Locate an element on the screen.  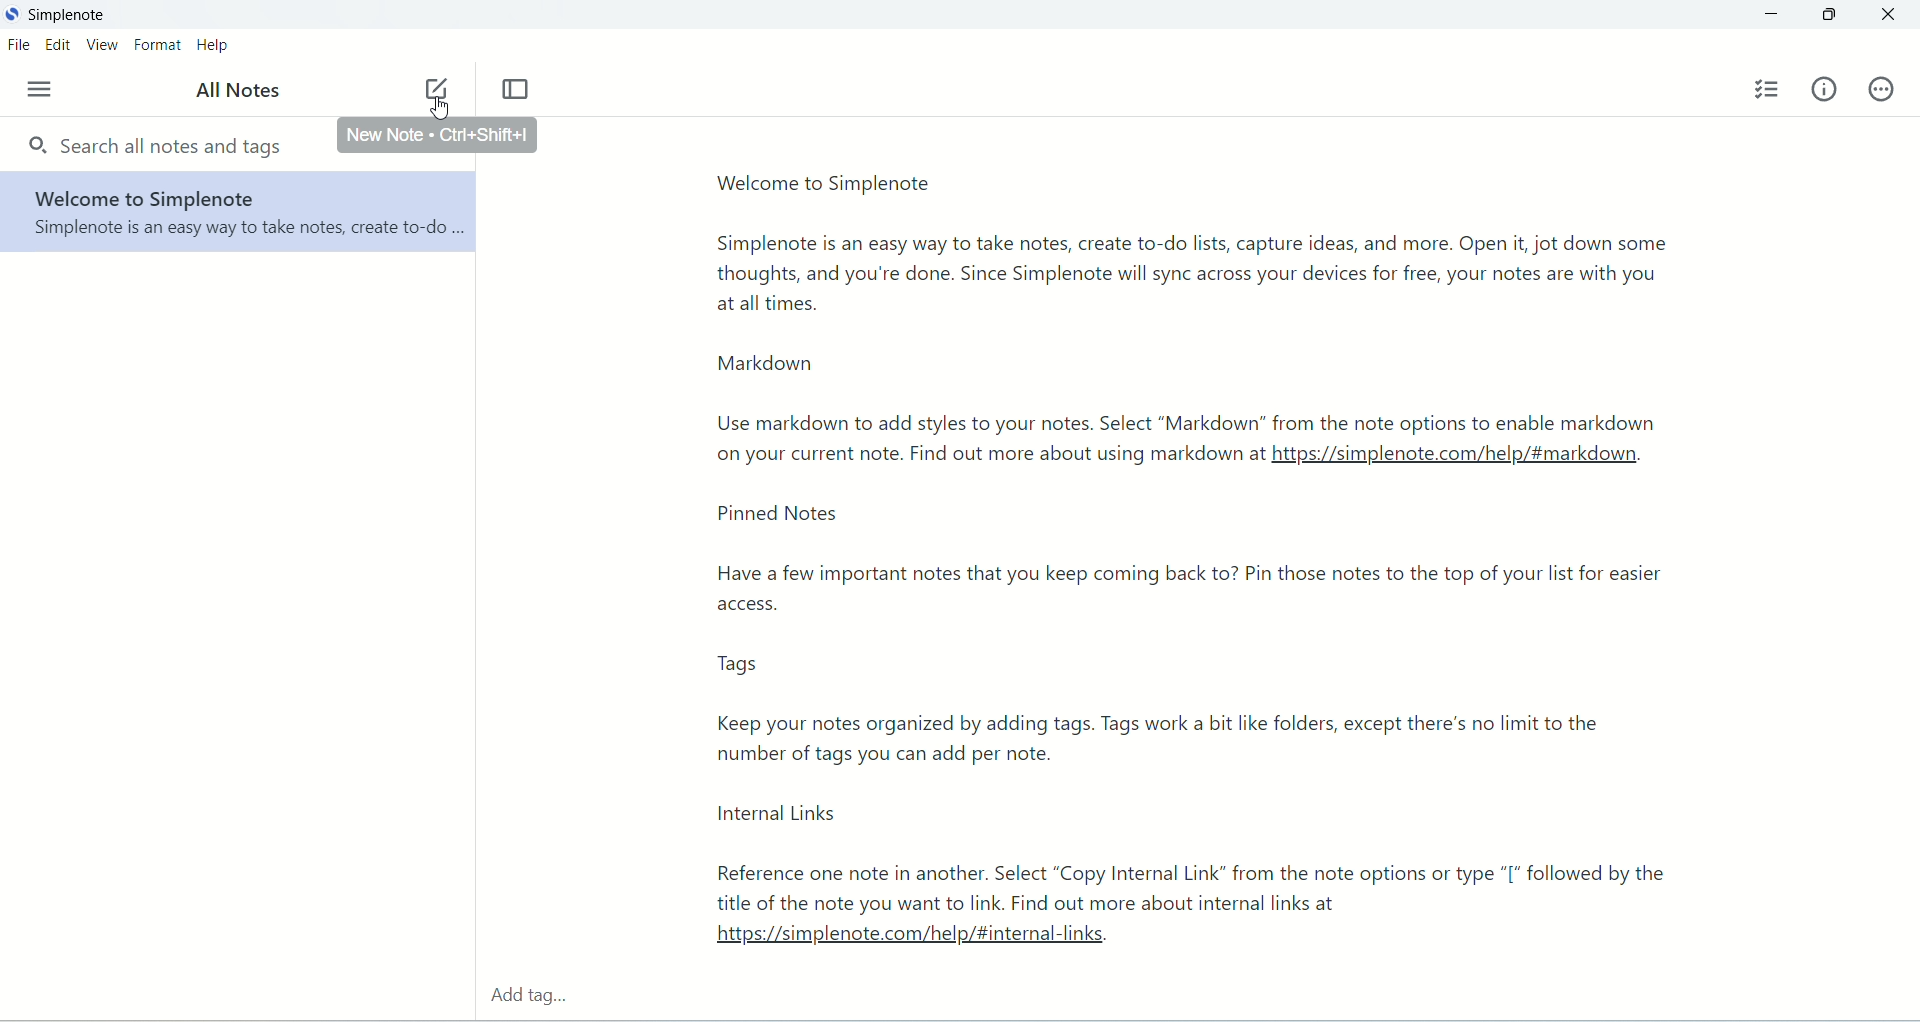
actions is located at coordinates (1882, 88).